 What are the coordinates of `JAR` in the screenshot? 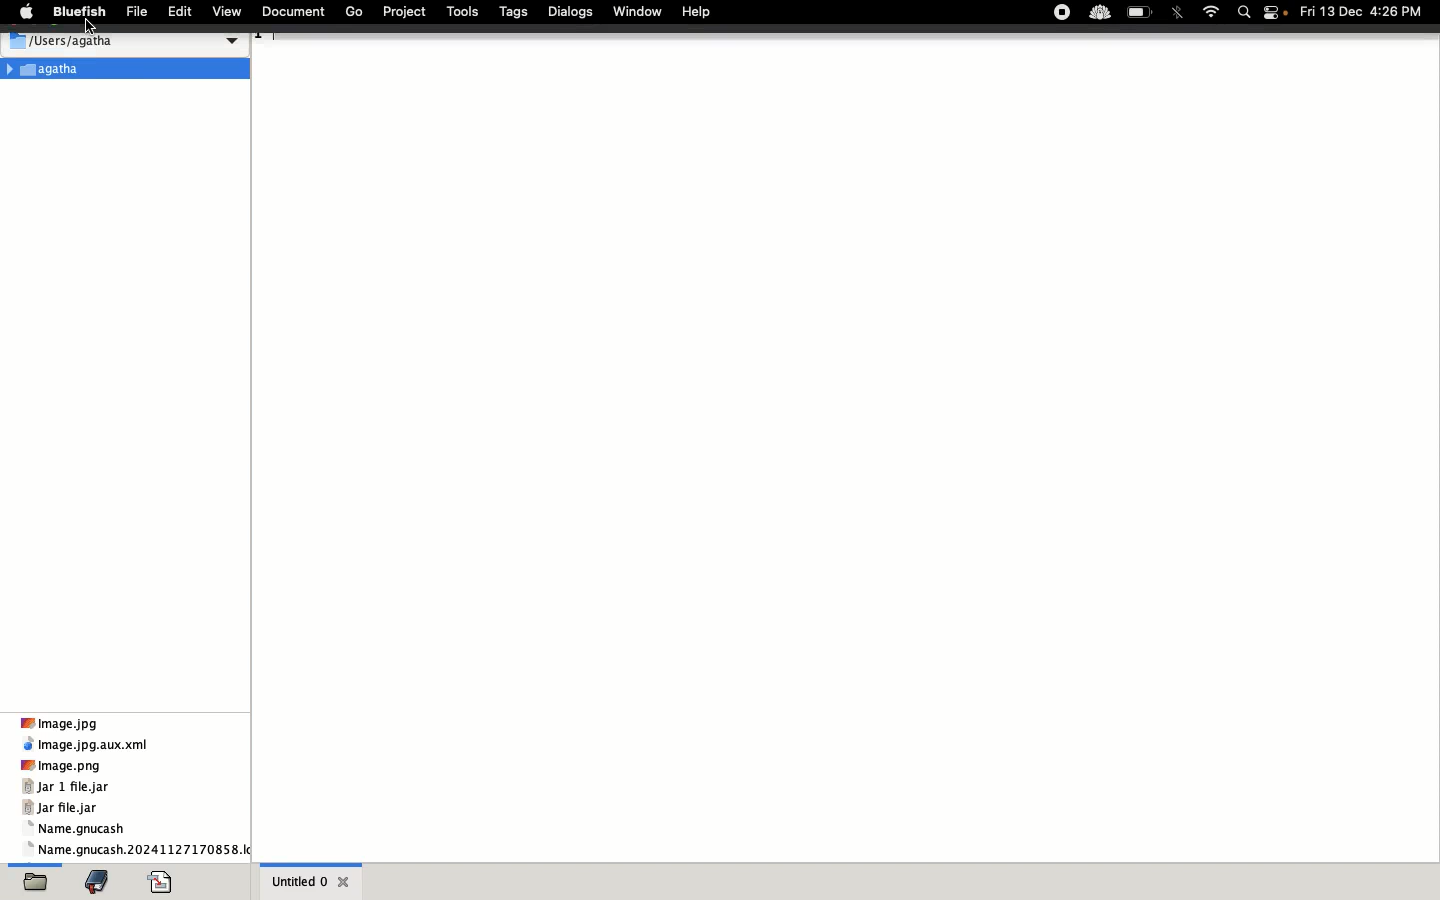 It's located at (71, 799).